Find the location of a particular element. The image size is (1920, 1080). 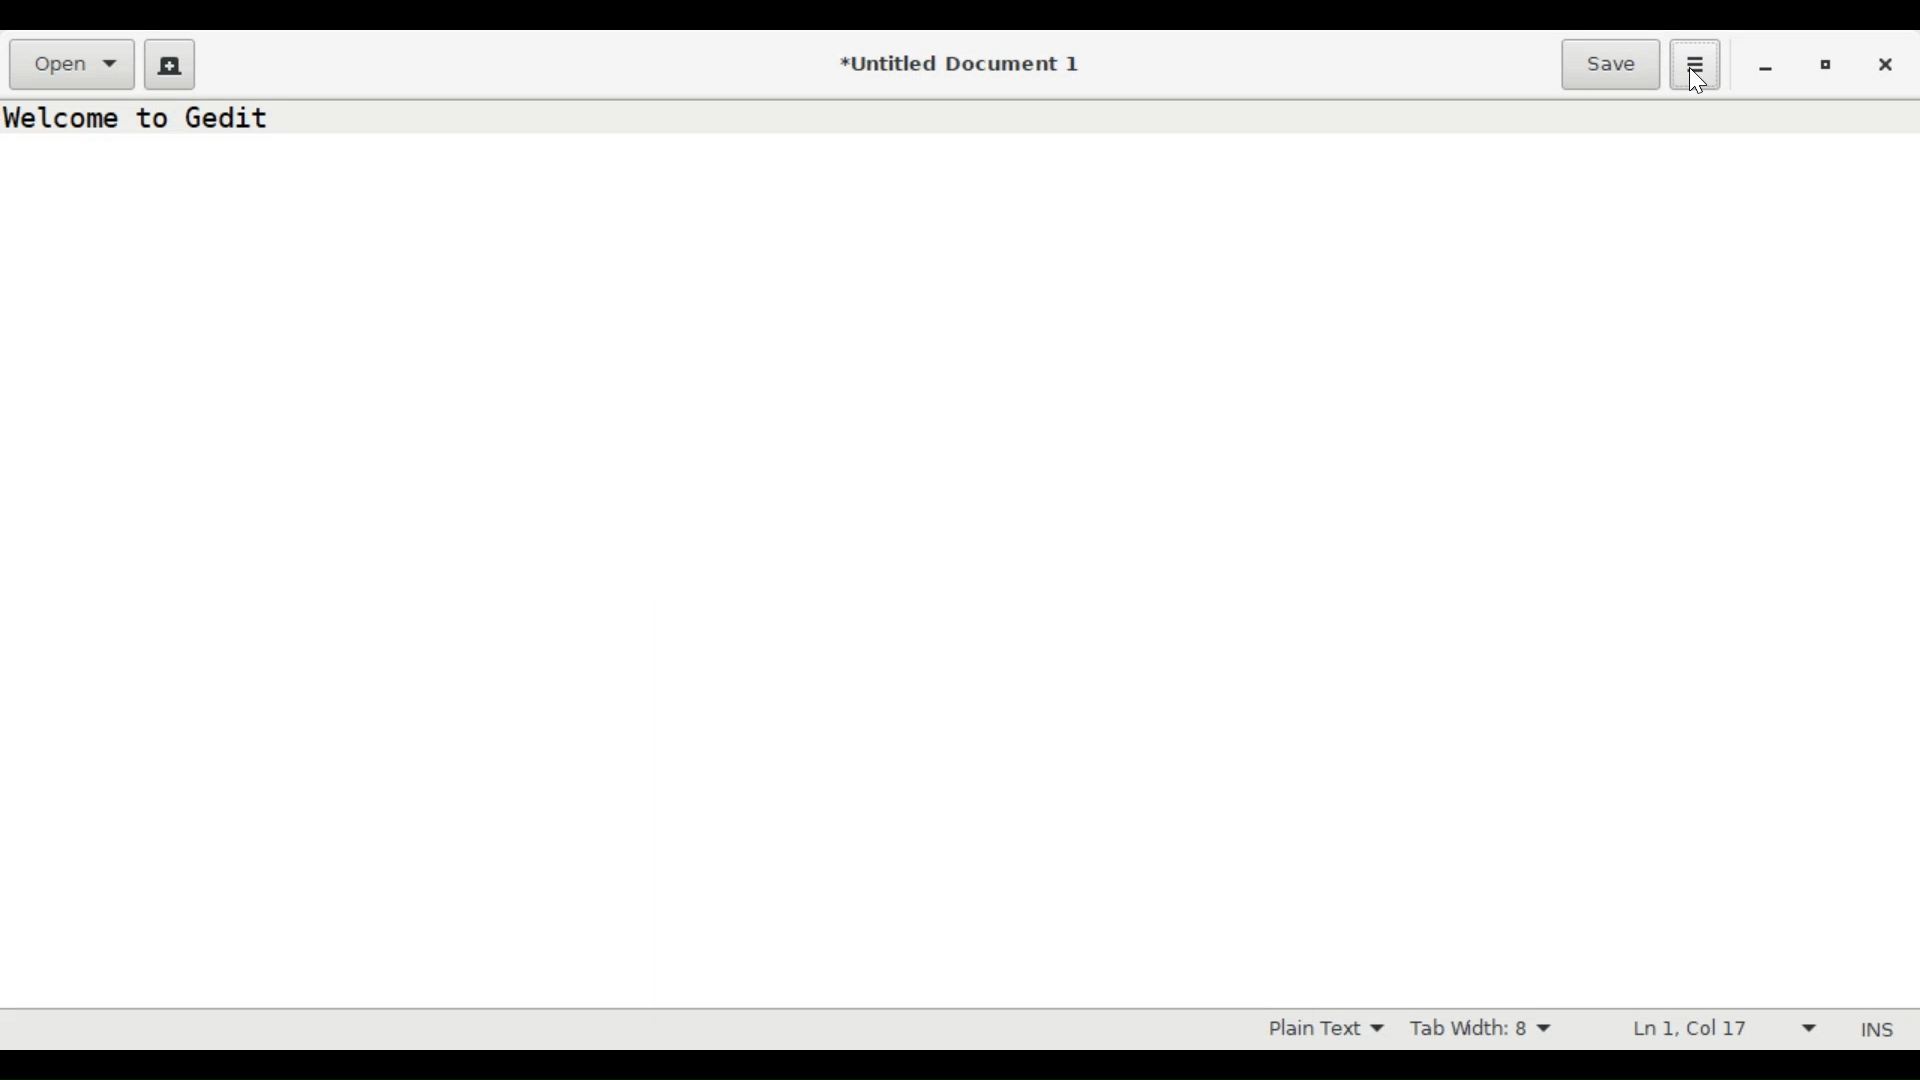

Close is located at coordinates (1887, 67).